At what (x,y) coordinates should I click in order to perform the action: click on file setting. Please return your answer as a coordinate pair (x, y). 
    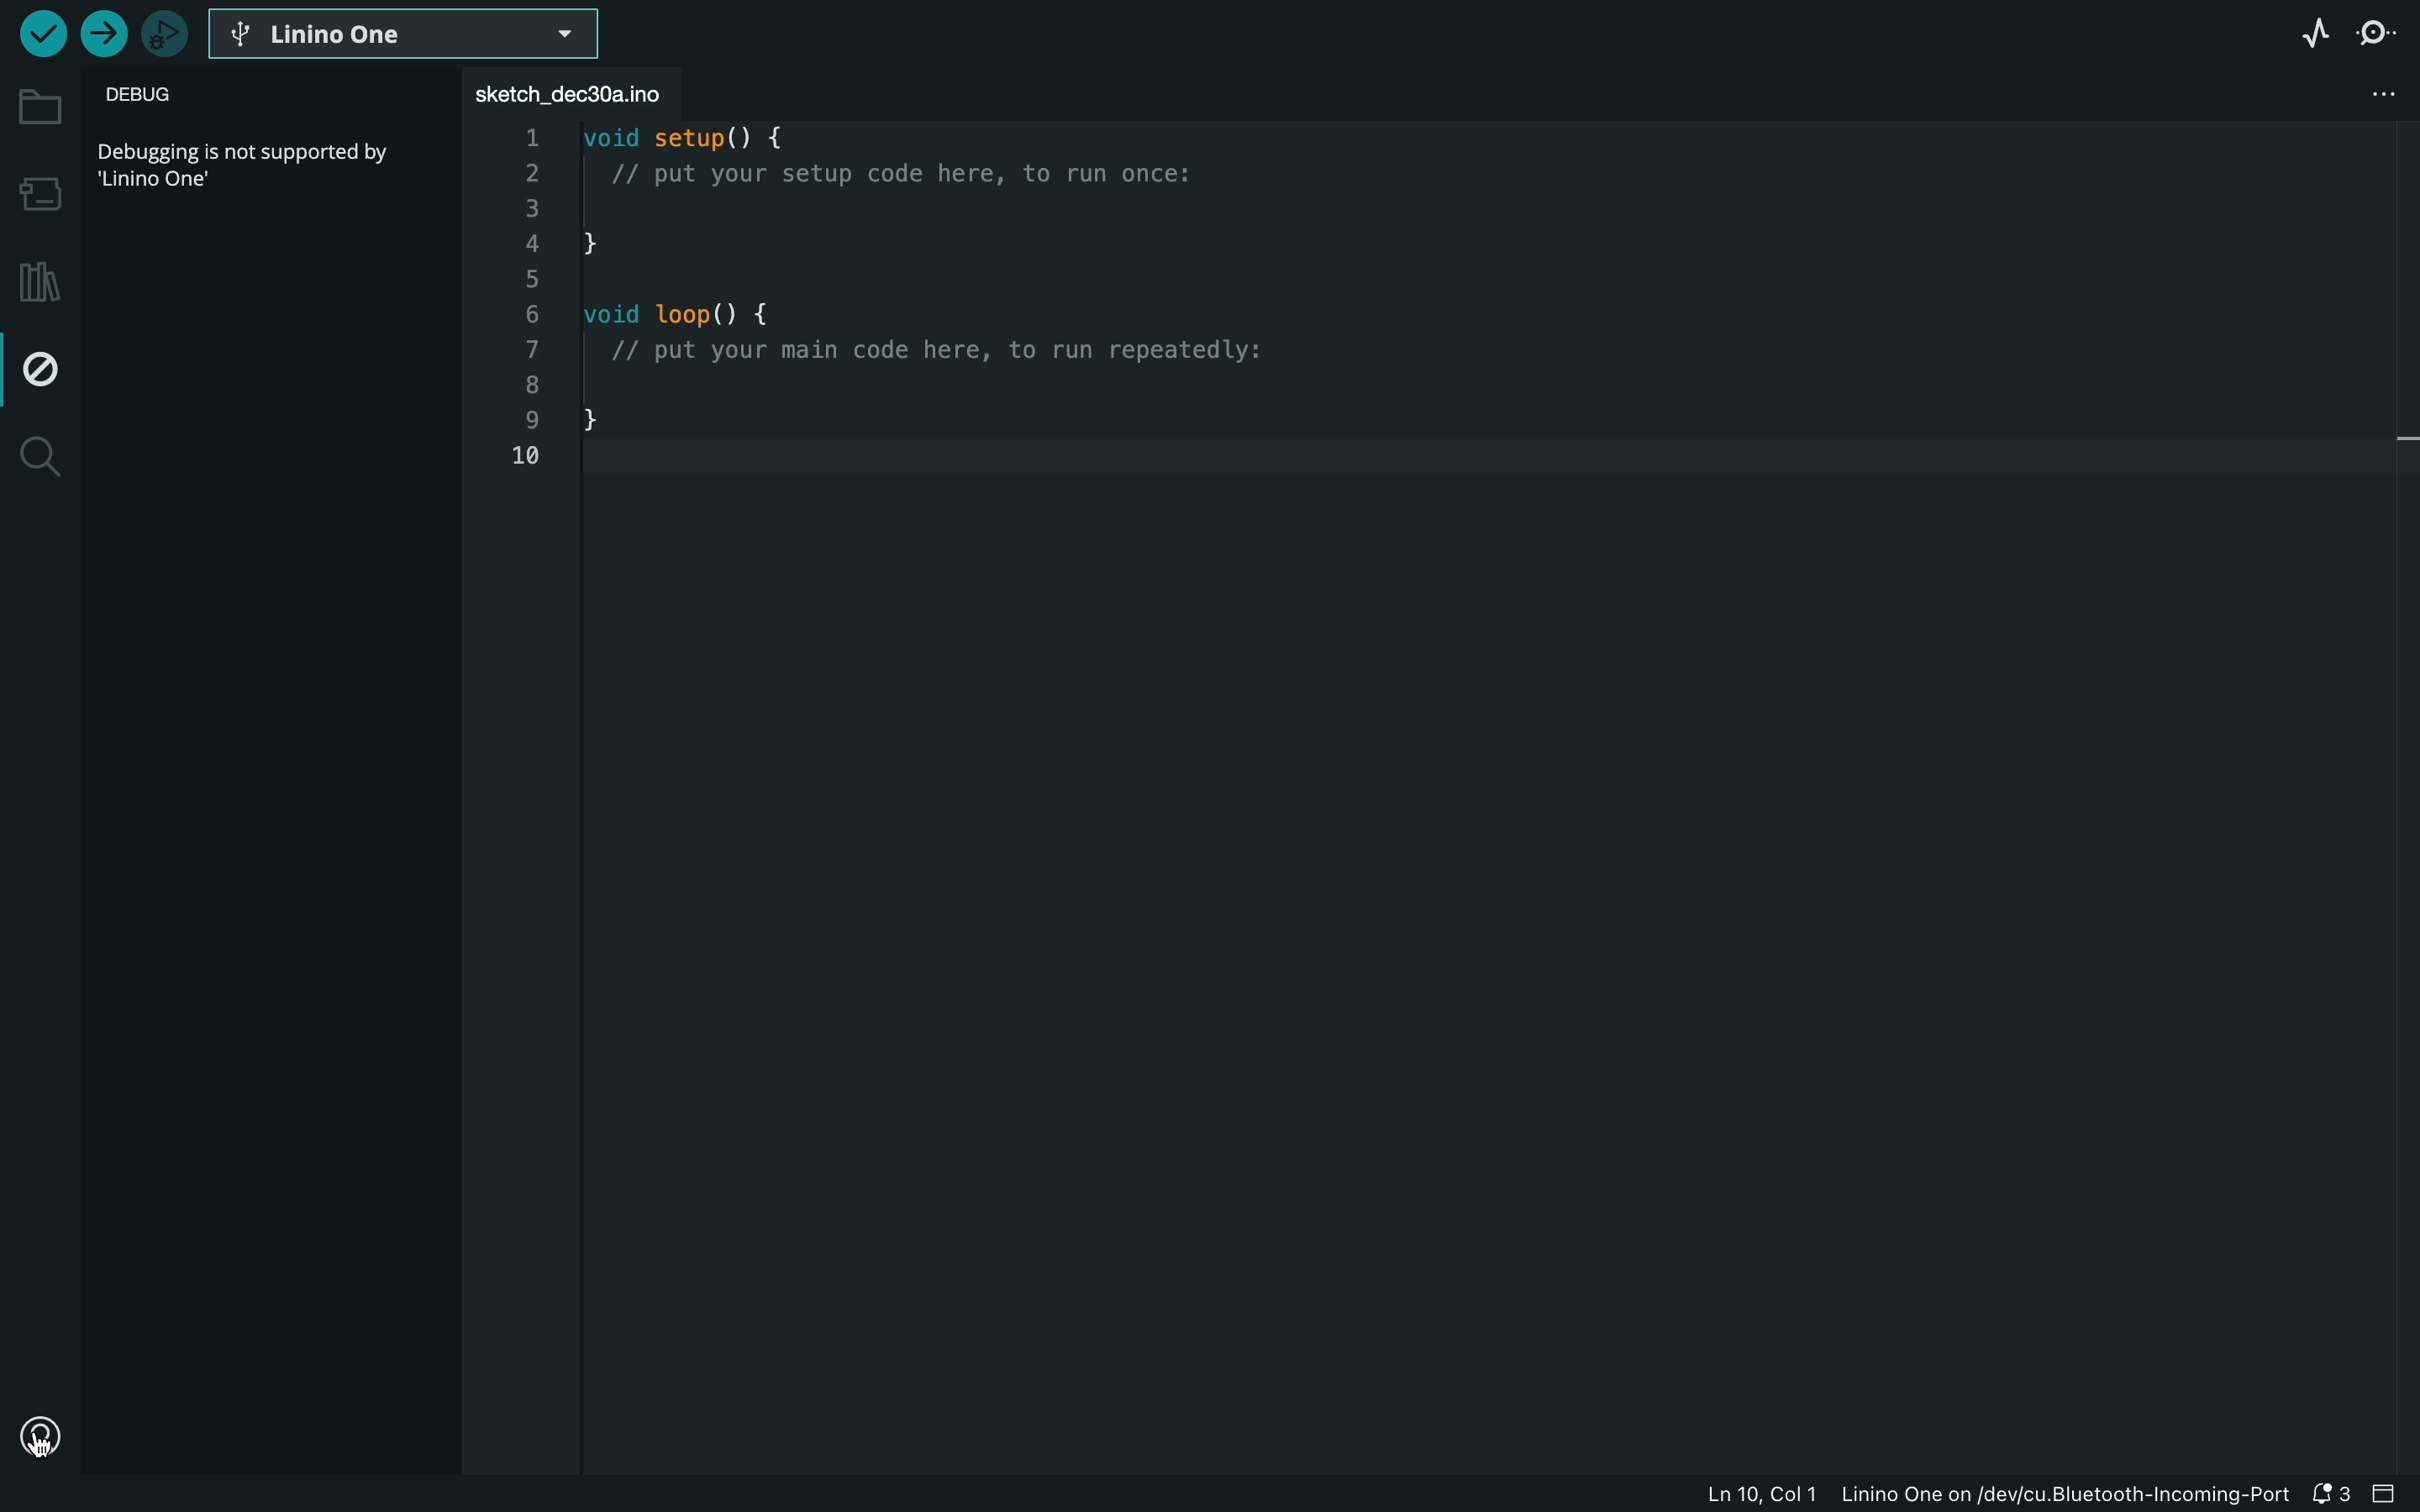
    Looking at the image, I should click on (2333, 92).